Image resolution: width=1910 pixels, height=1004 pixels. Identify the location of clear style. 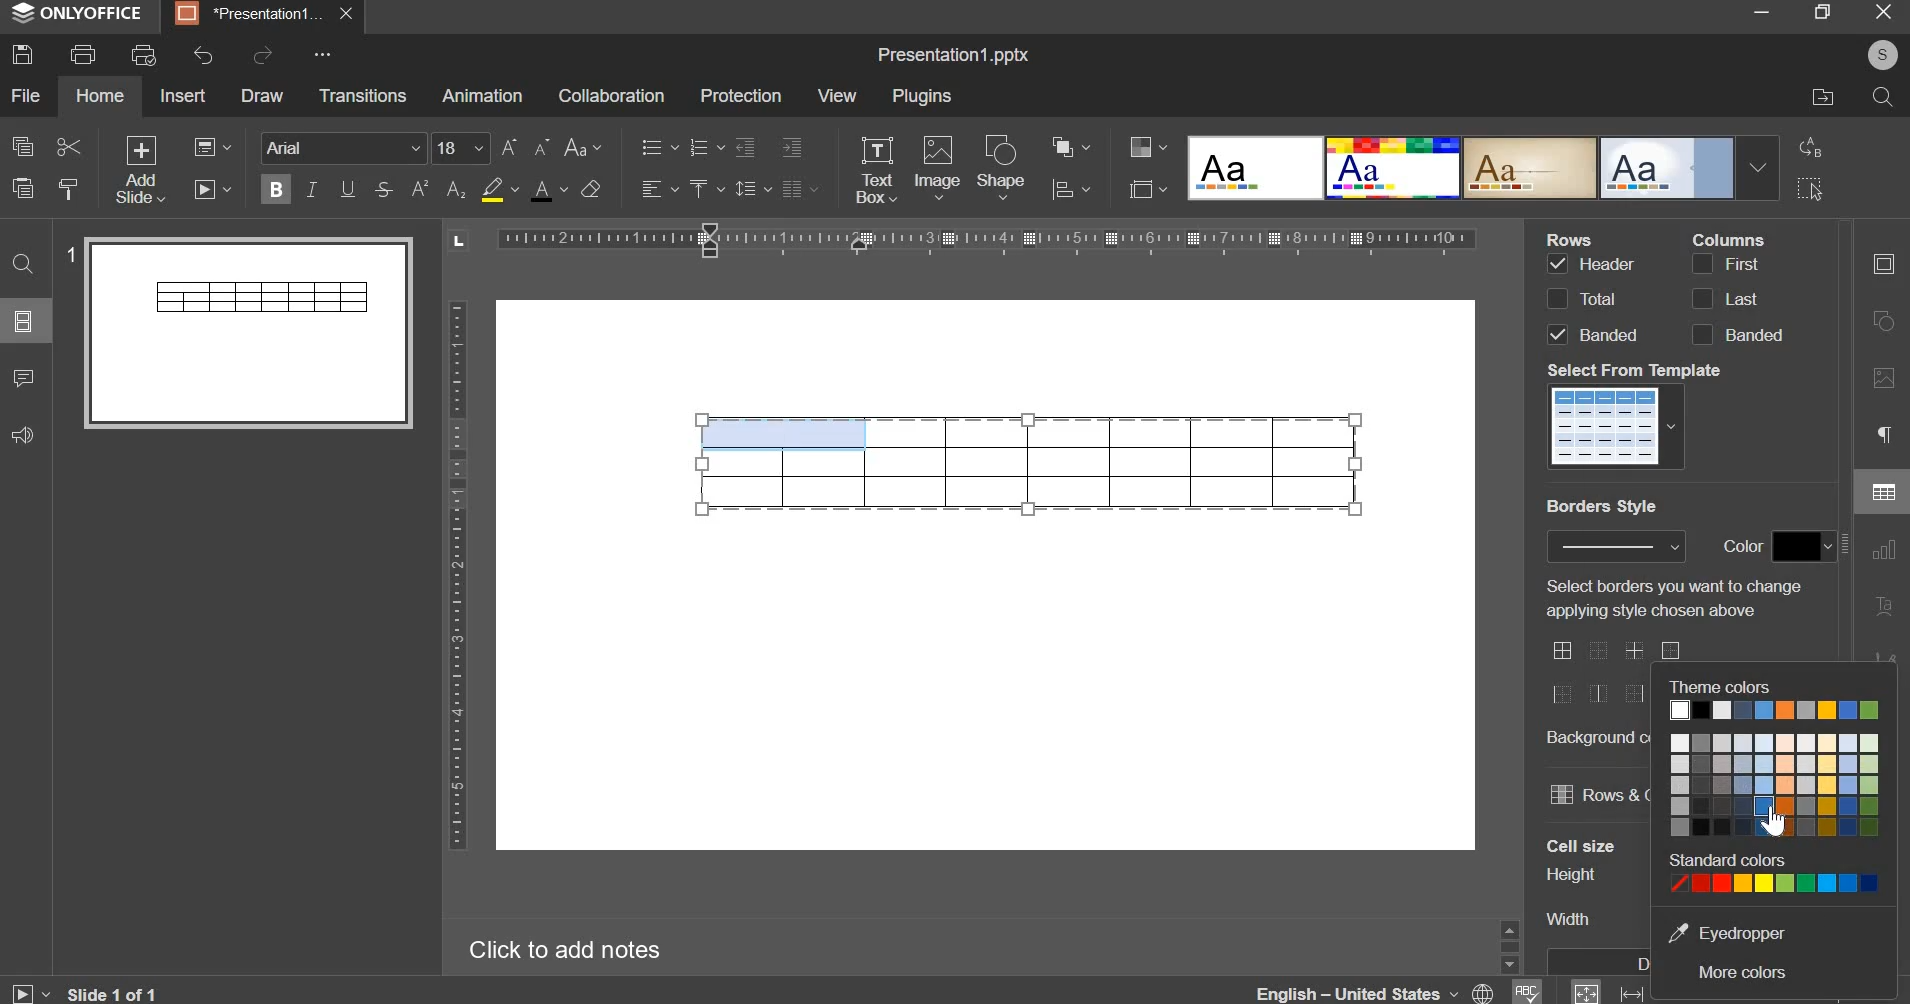
(590, 188).